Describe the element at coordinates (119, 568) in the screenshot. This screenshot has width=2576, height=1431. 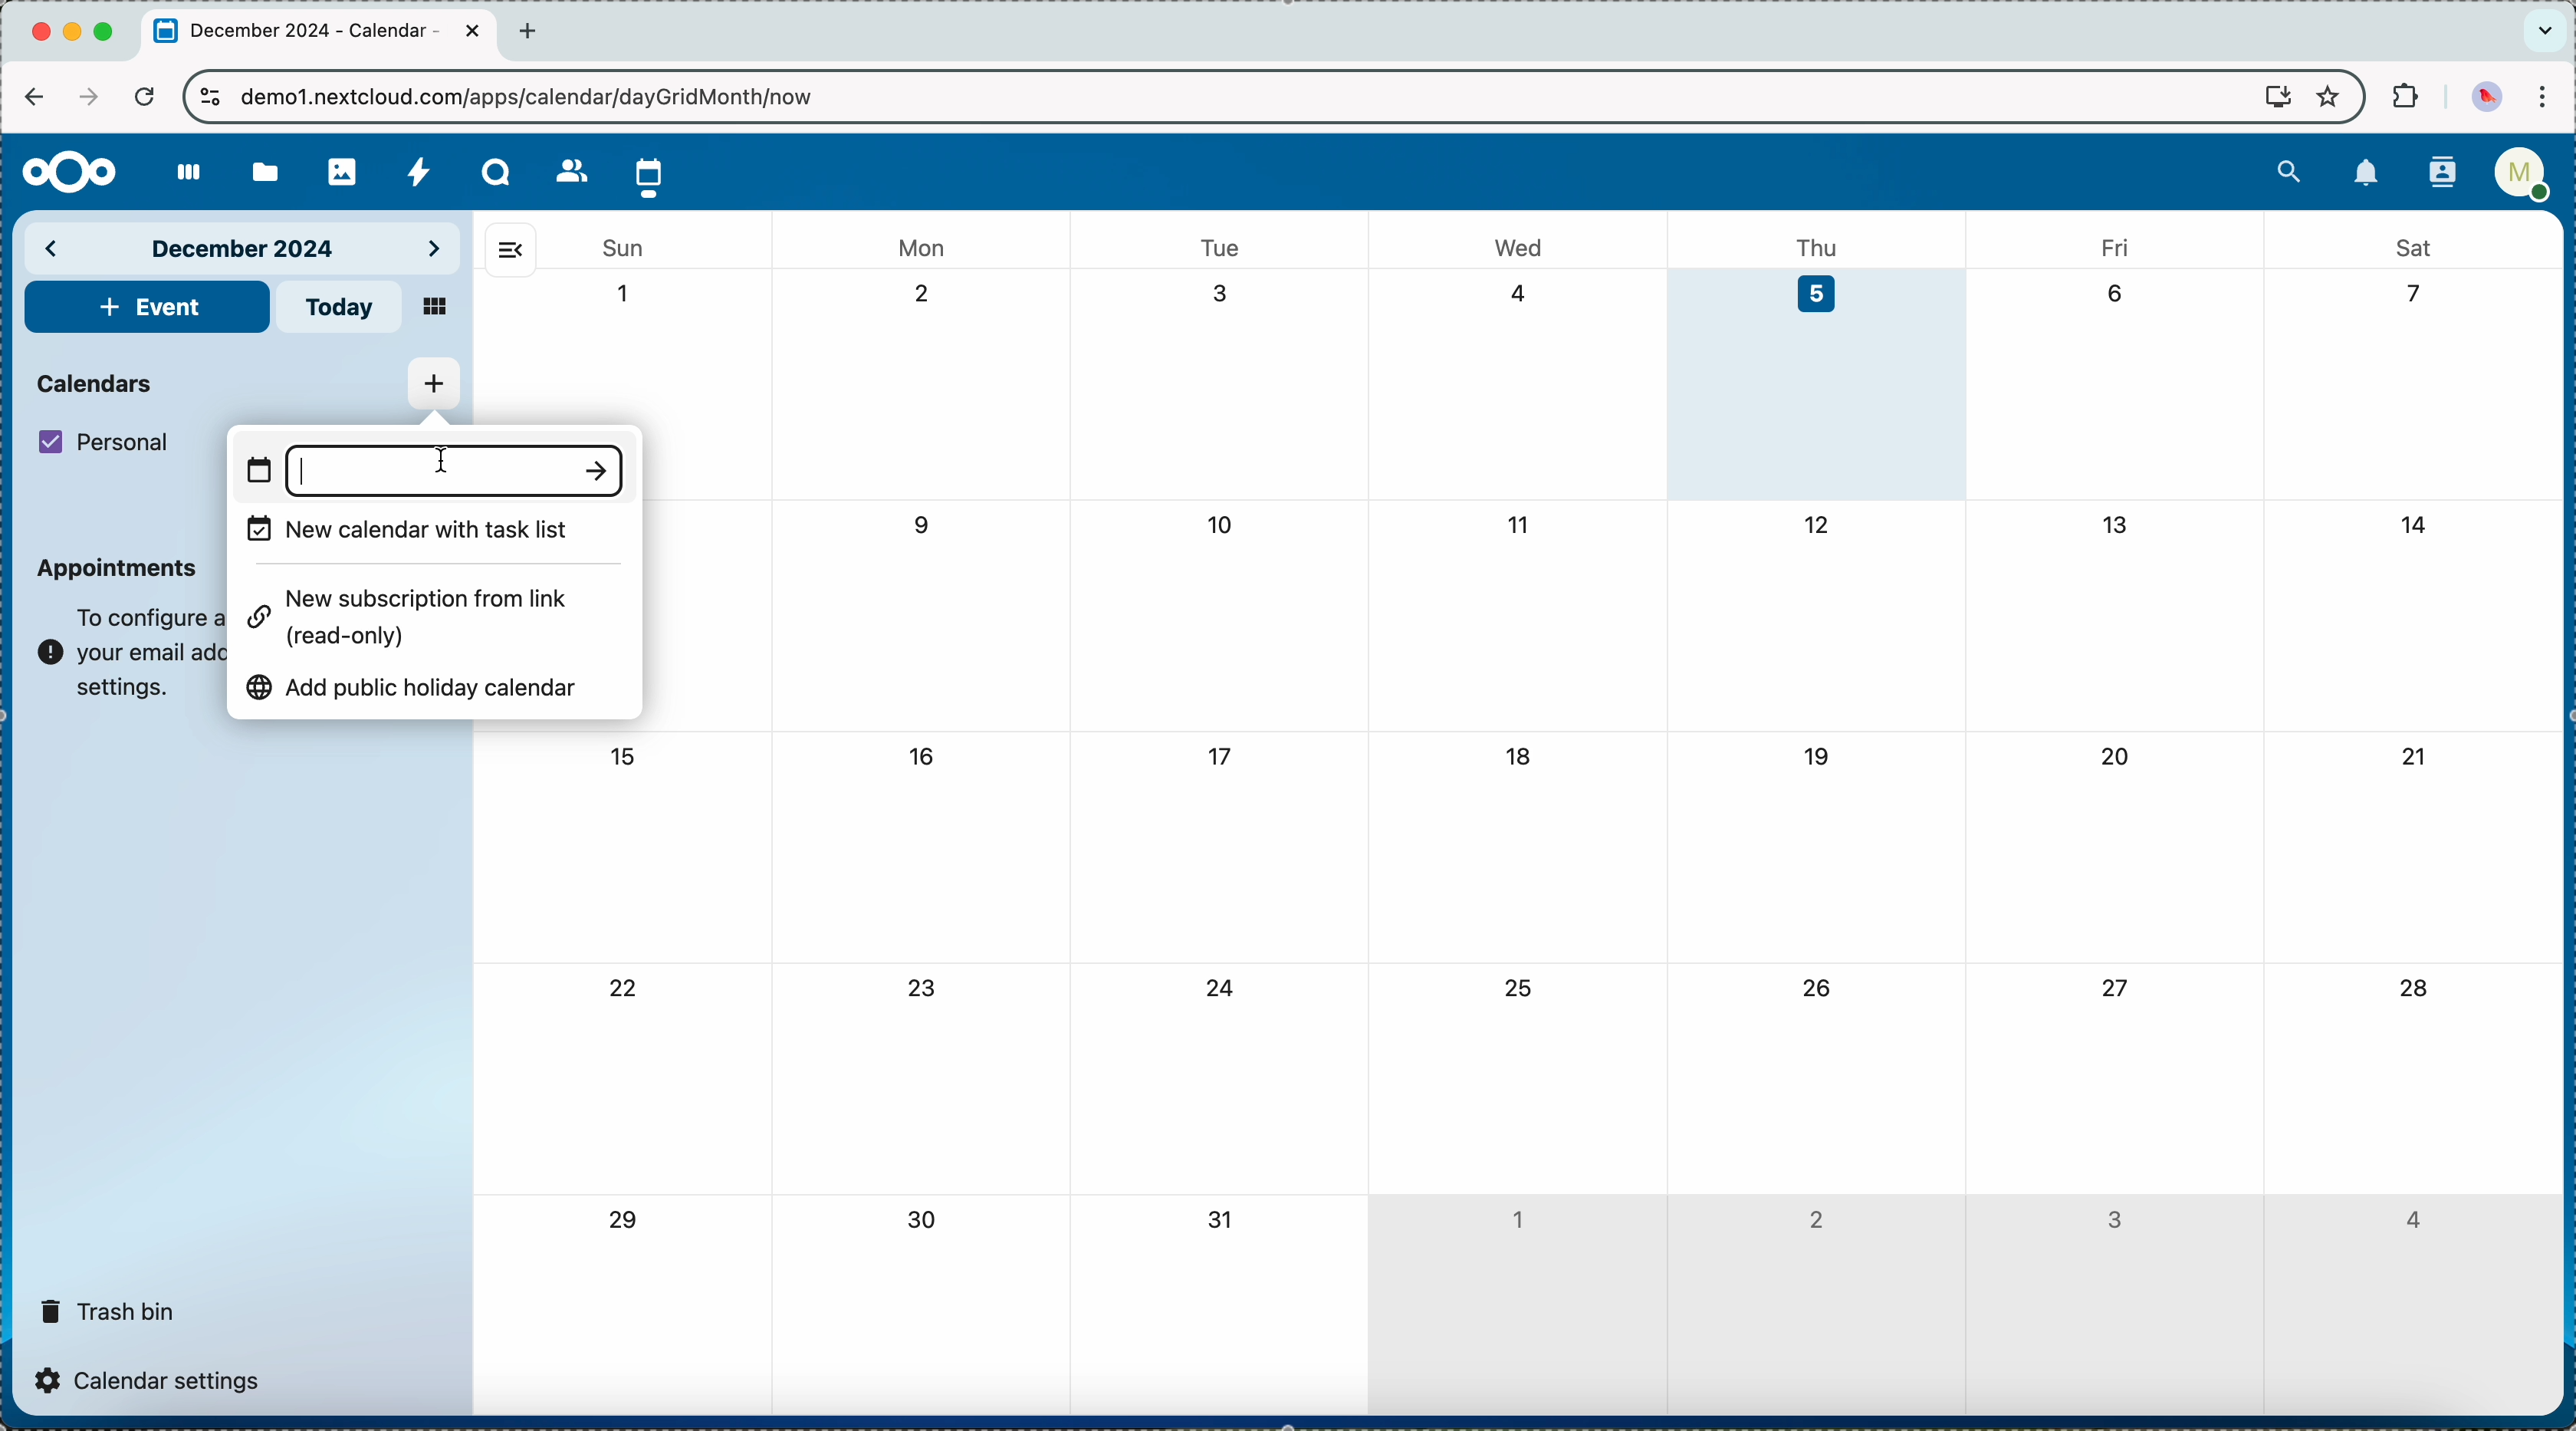
I see `appointments` at that location.